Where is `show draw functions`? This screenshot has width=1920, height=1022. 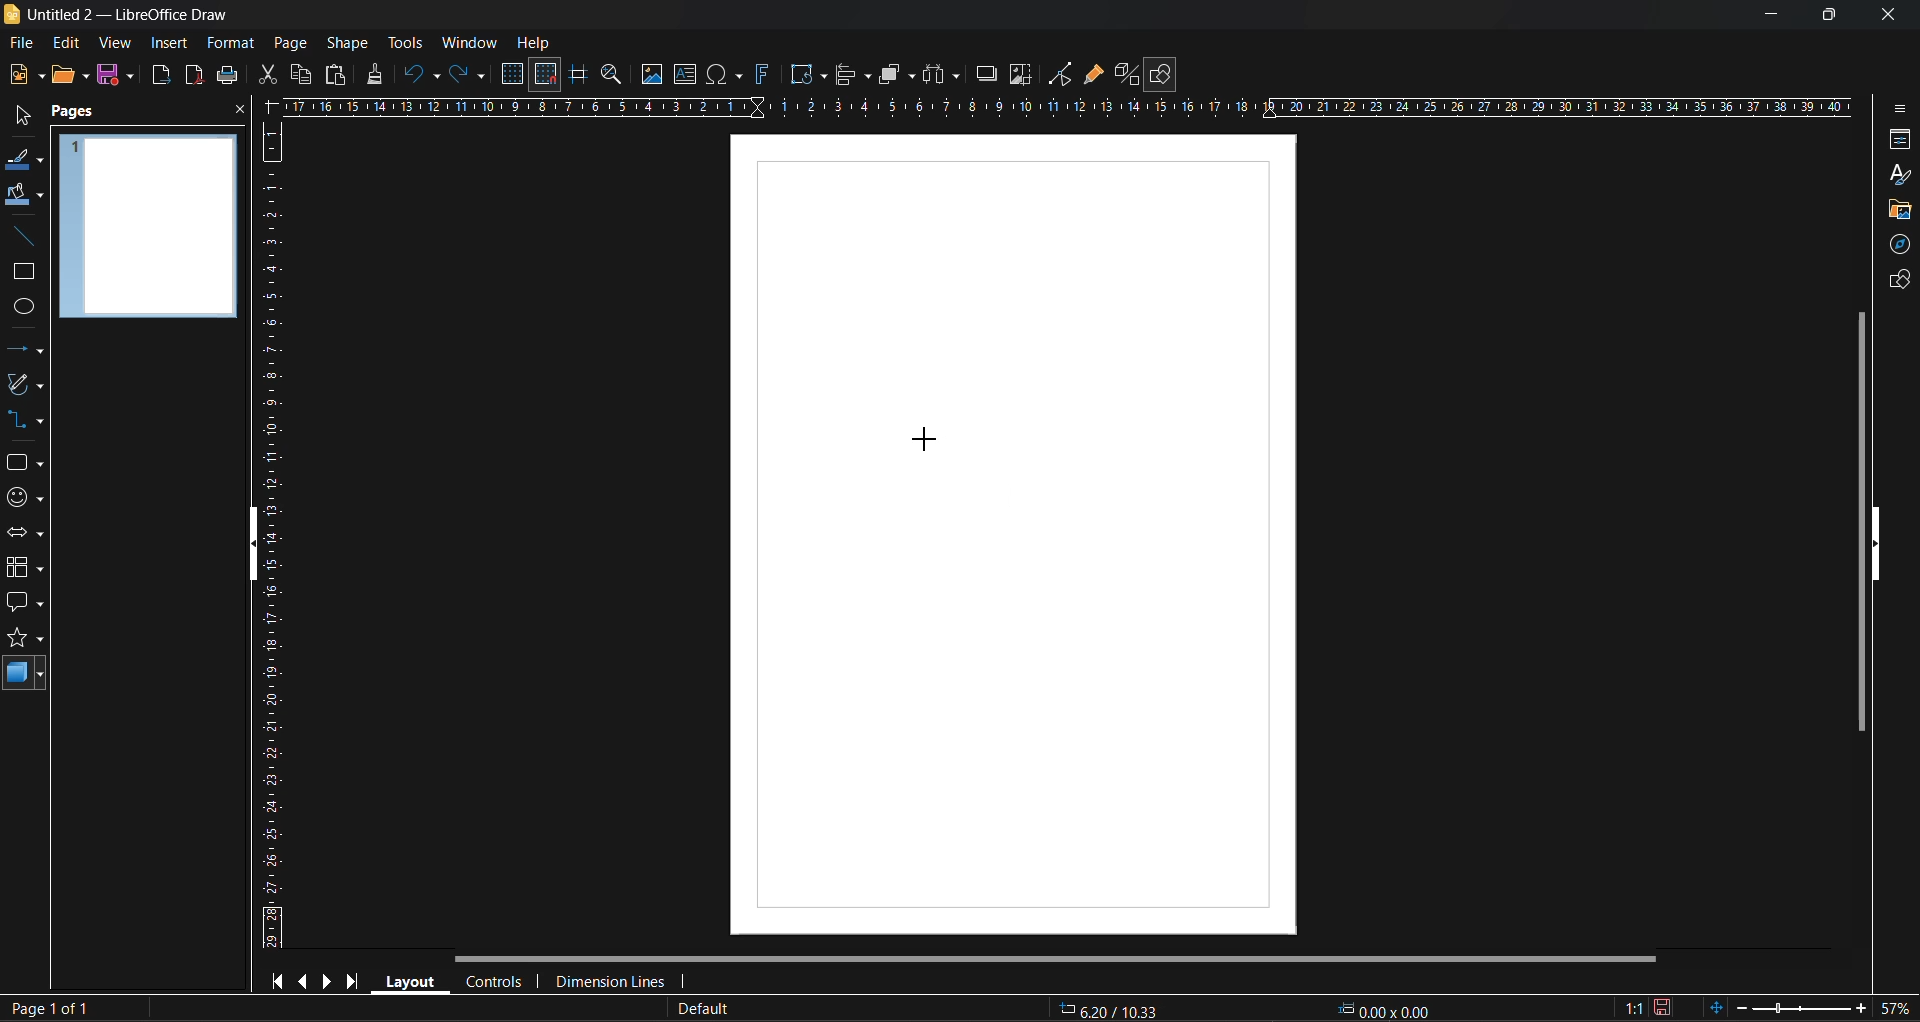 show draw functions is located at coordinates (1165, 75).